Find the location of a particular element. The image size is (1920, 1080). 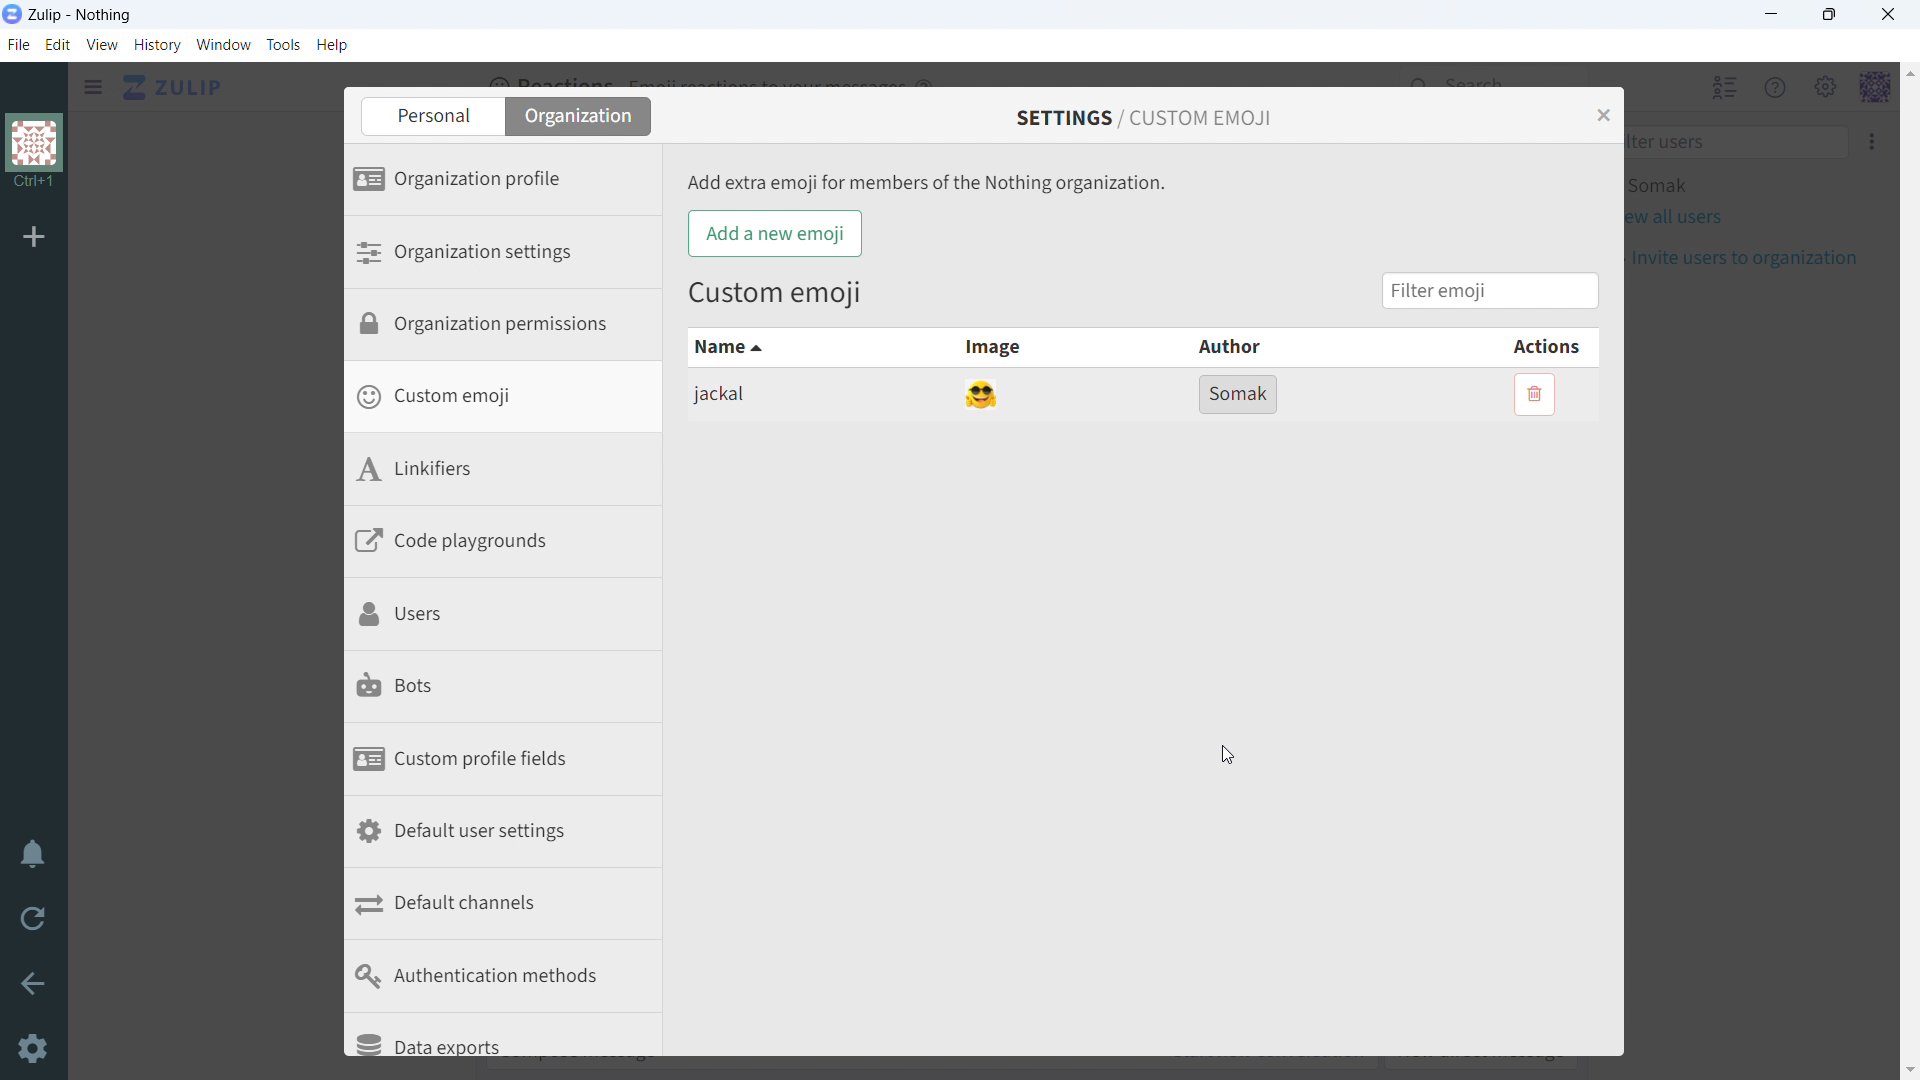

enable do not disturb is located at coordinates (32, 856).